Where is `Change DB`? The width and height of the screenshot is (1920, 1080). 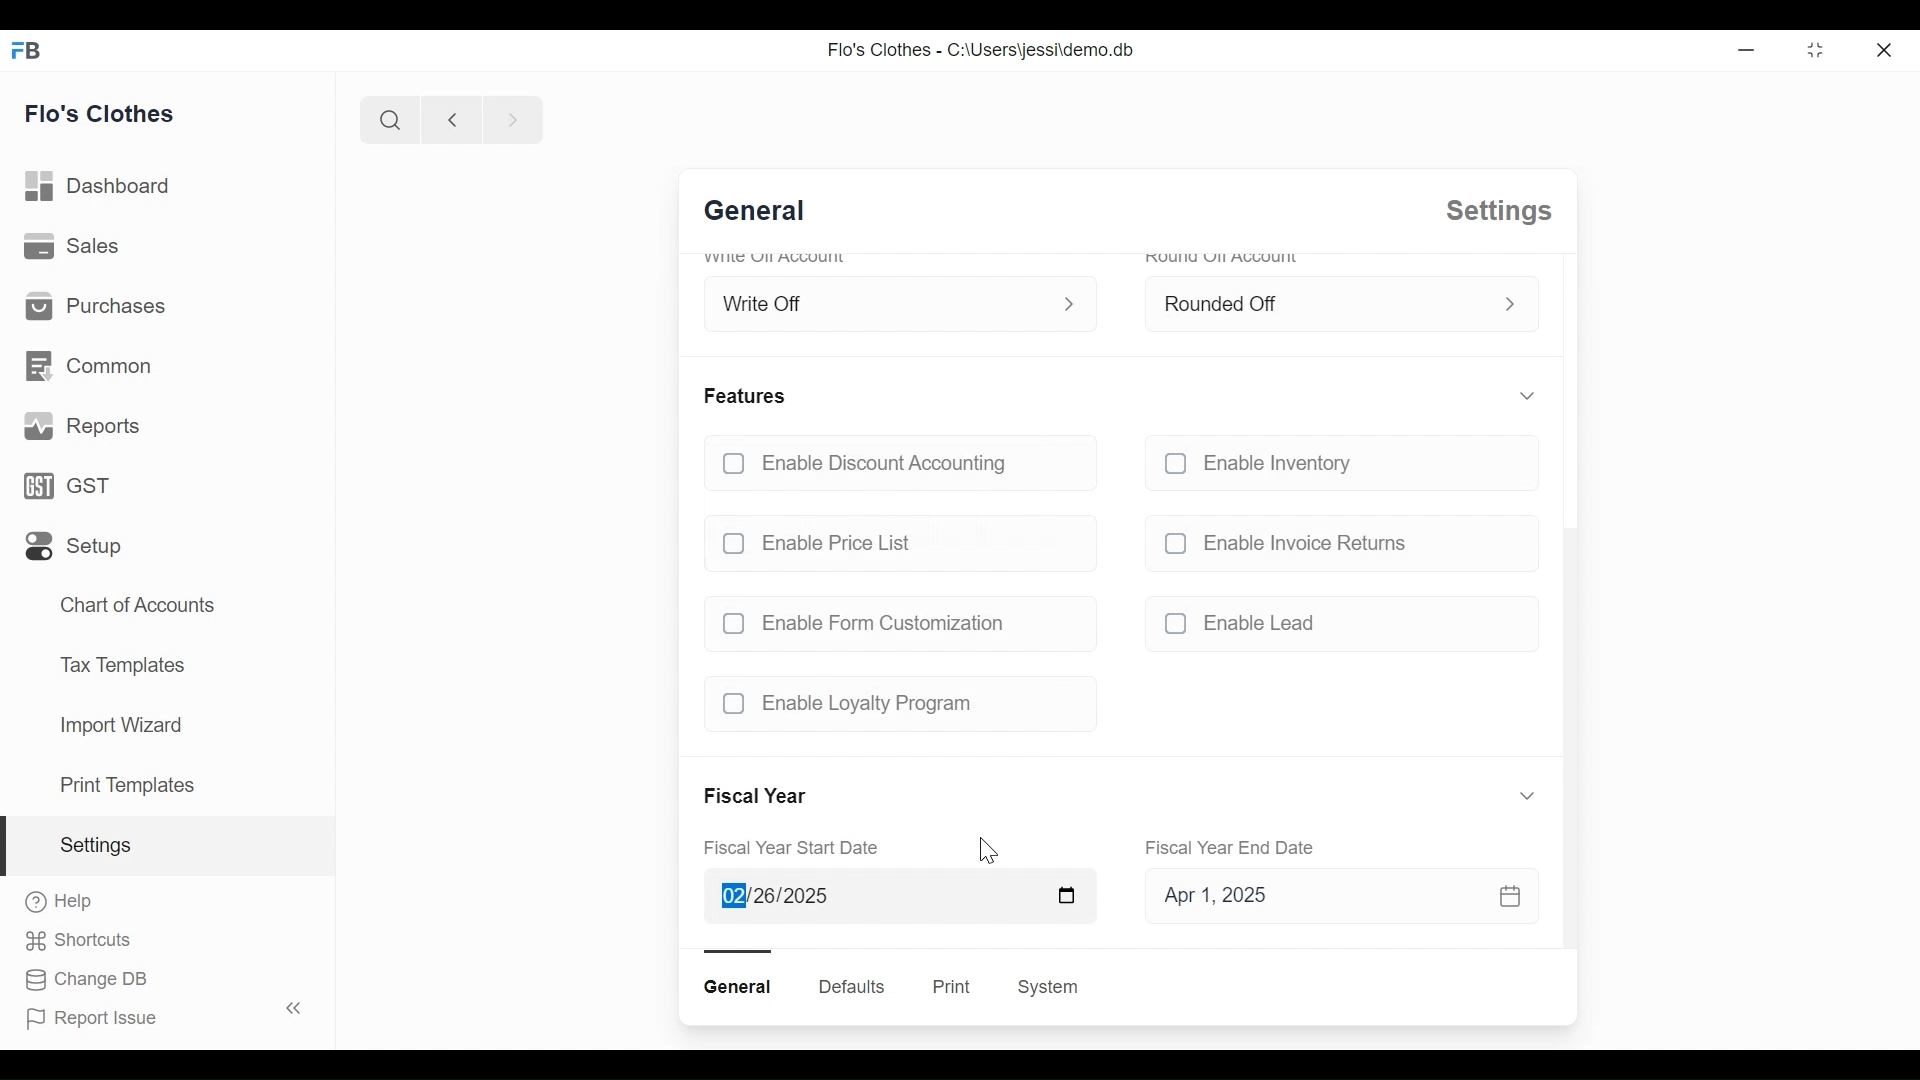
Change DB is located at coordinates (87, 981).